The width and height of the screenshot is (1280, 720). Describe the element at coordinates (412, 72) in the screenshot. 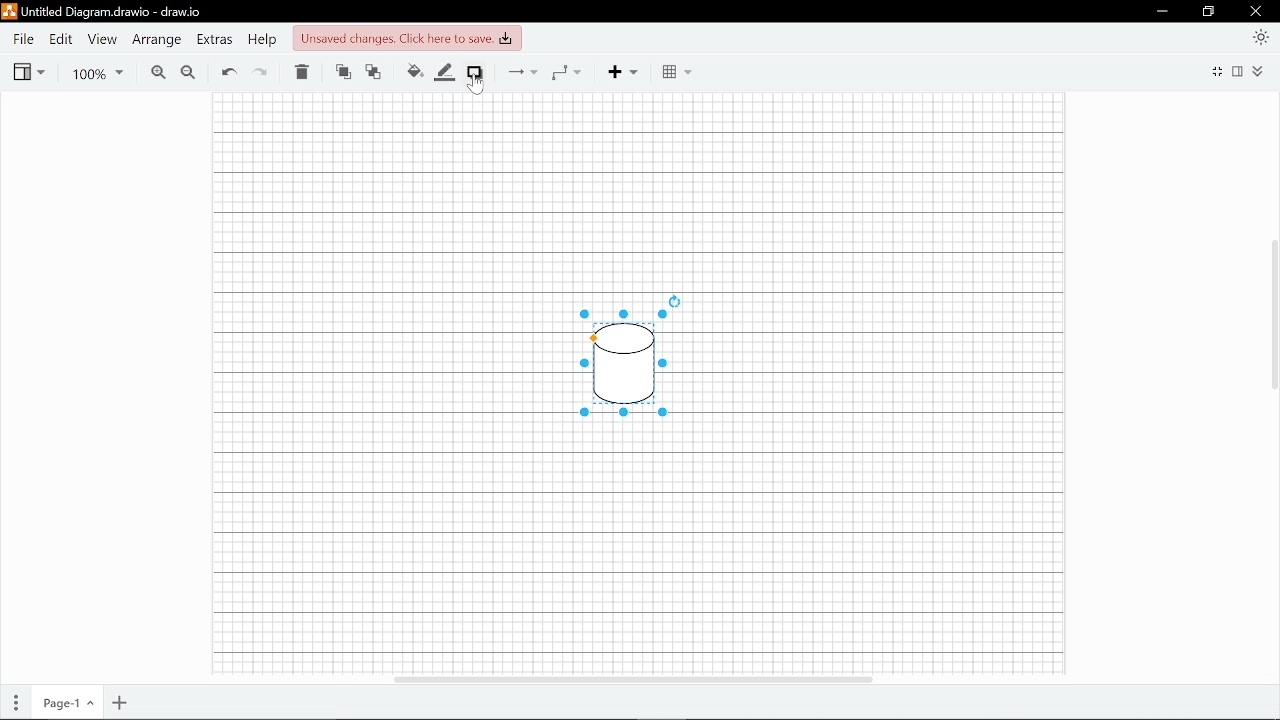

I see `Fill color` at that location.